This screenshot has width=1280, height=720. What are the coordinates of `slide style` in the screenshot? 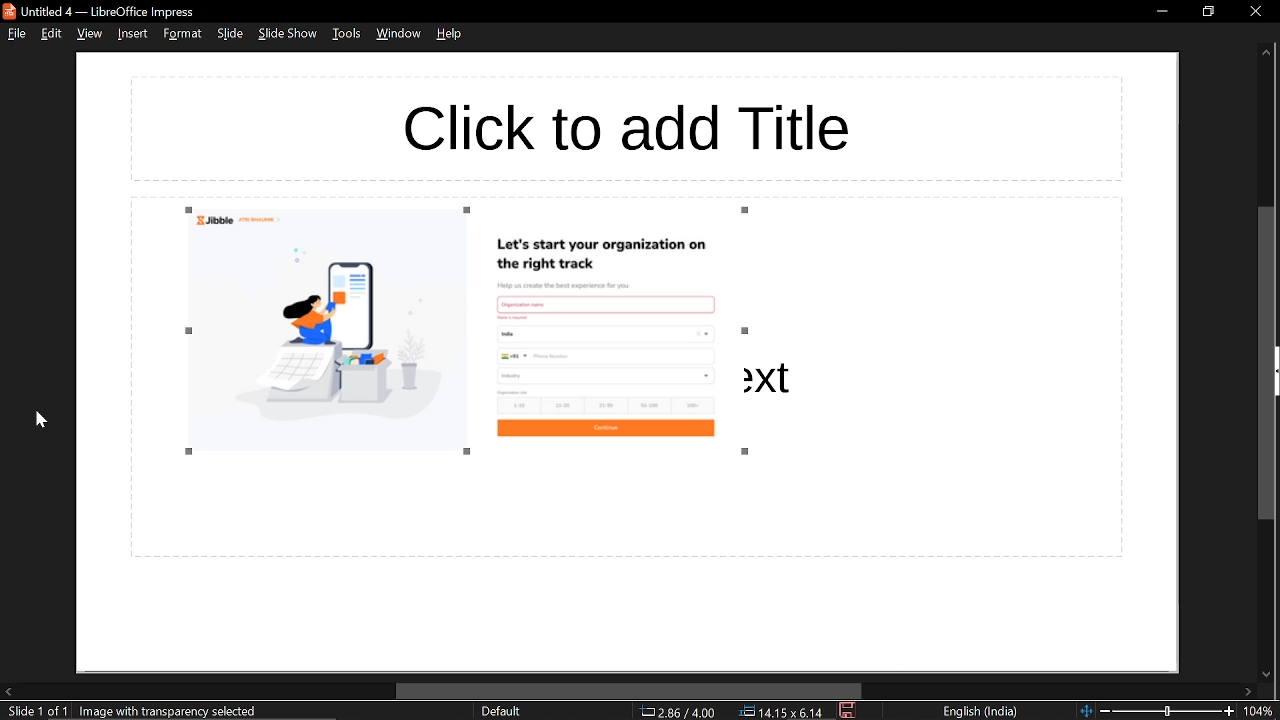 It's located at (501, 711).